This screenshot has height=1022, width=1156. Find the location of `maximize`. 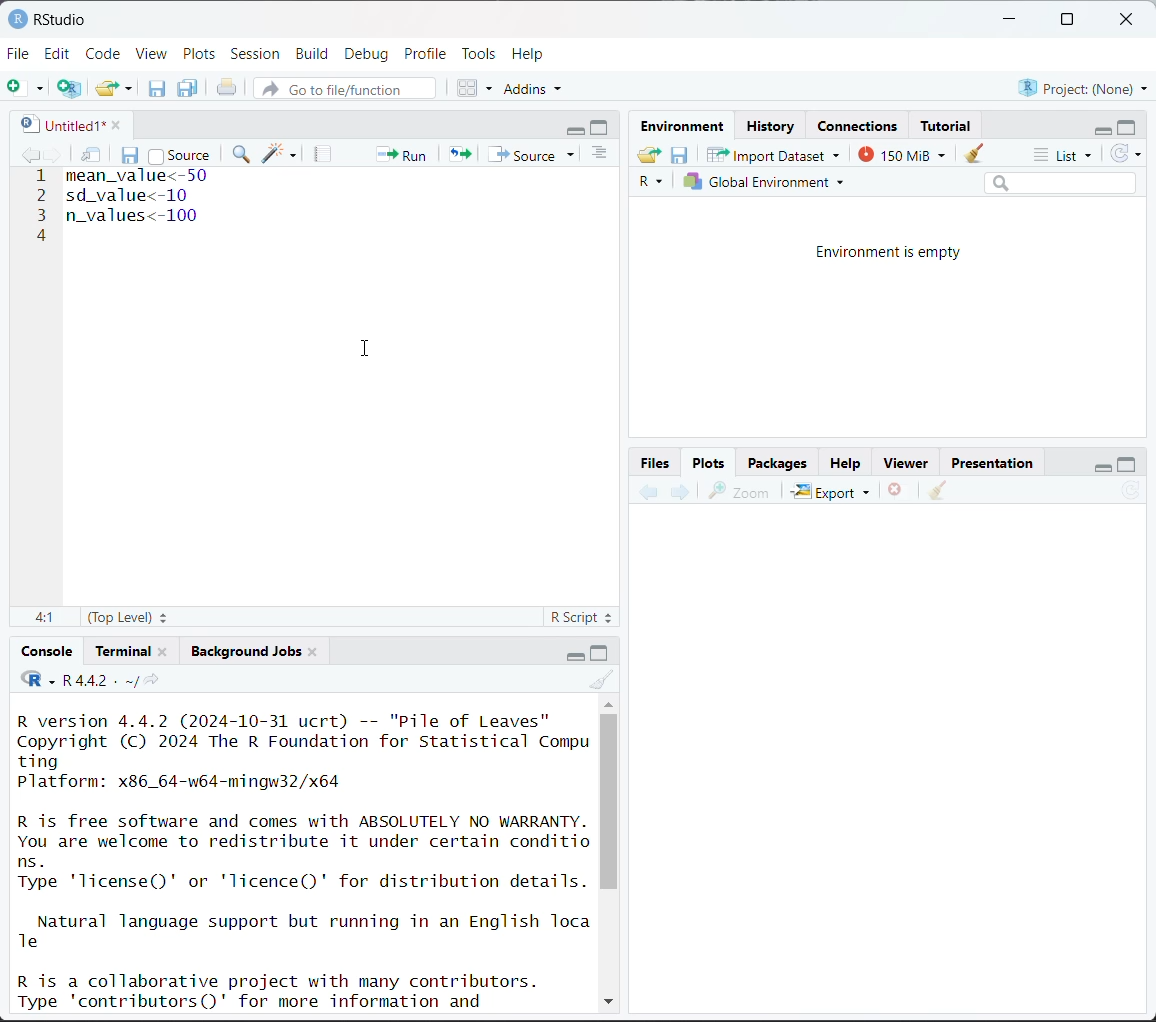

maximize is located at coordinates (601, 652).